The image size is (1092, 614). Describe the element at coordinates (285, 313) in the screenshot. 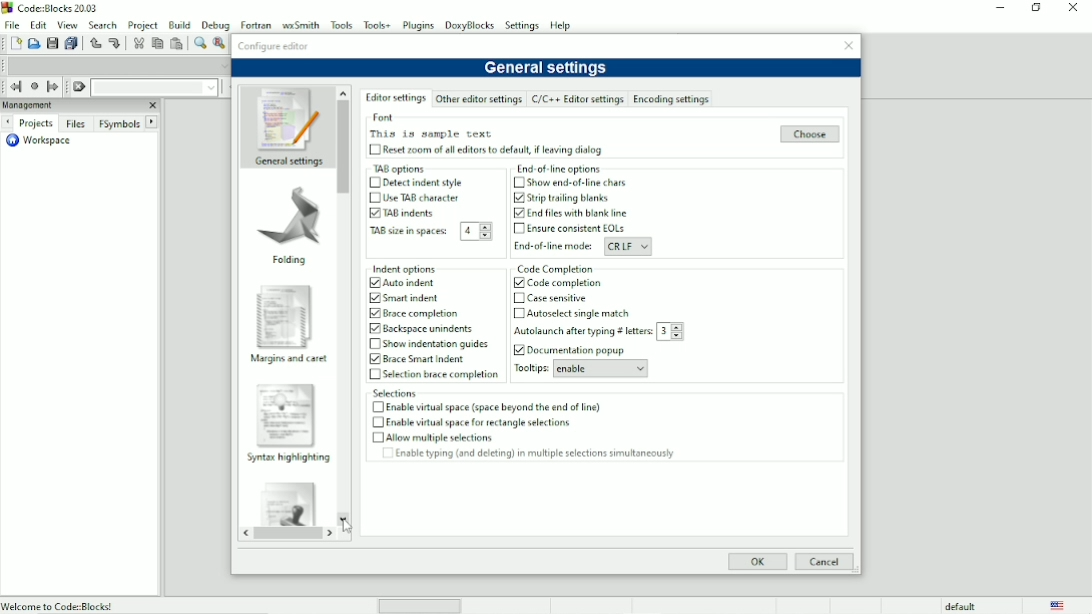

I see `Image` at that location.